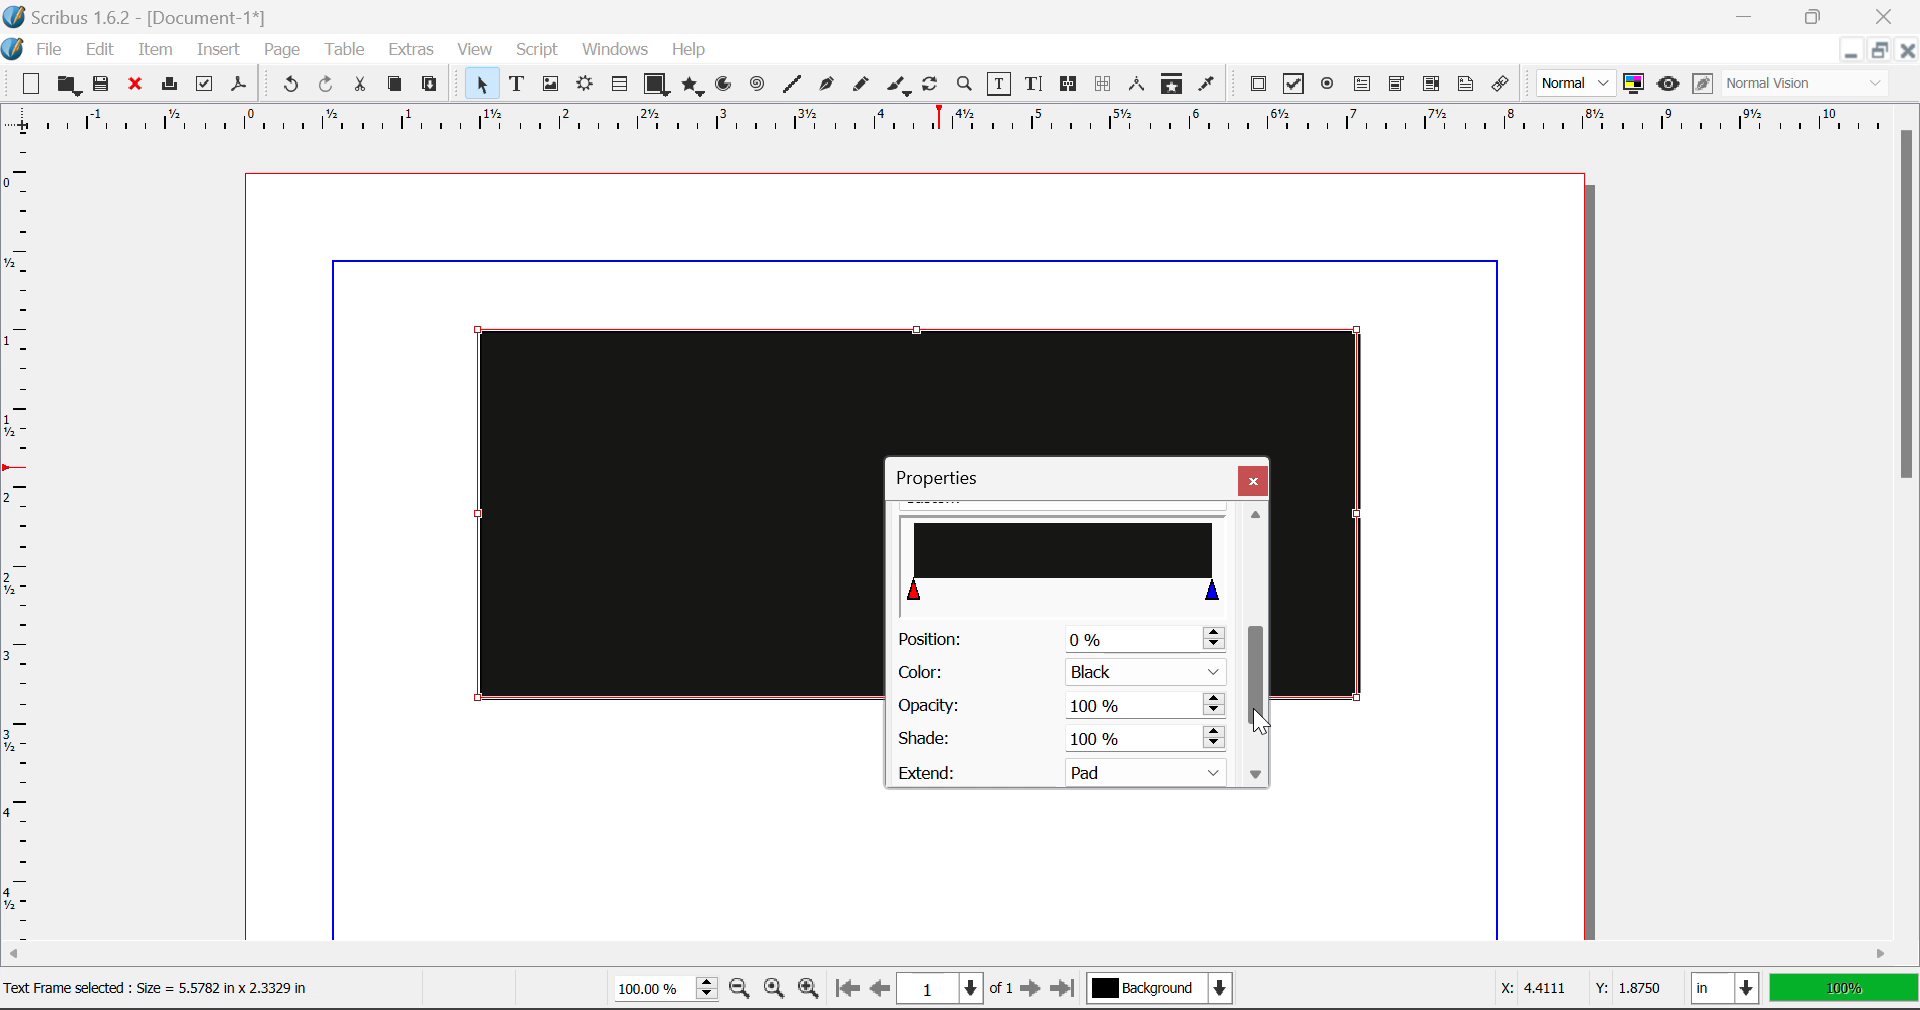 This screenshot has width=1920, height=1010. What do you see at coordinates (1072, 84) in the screenshot?
I see `Link Frames` at bounding box center [1072, 84].